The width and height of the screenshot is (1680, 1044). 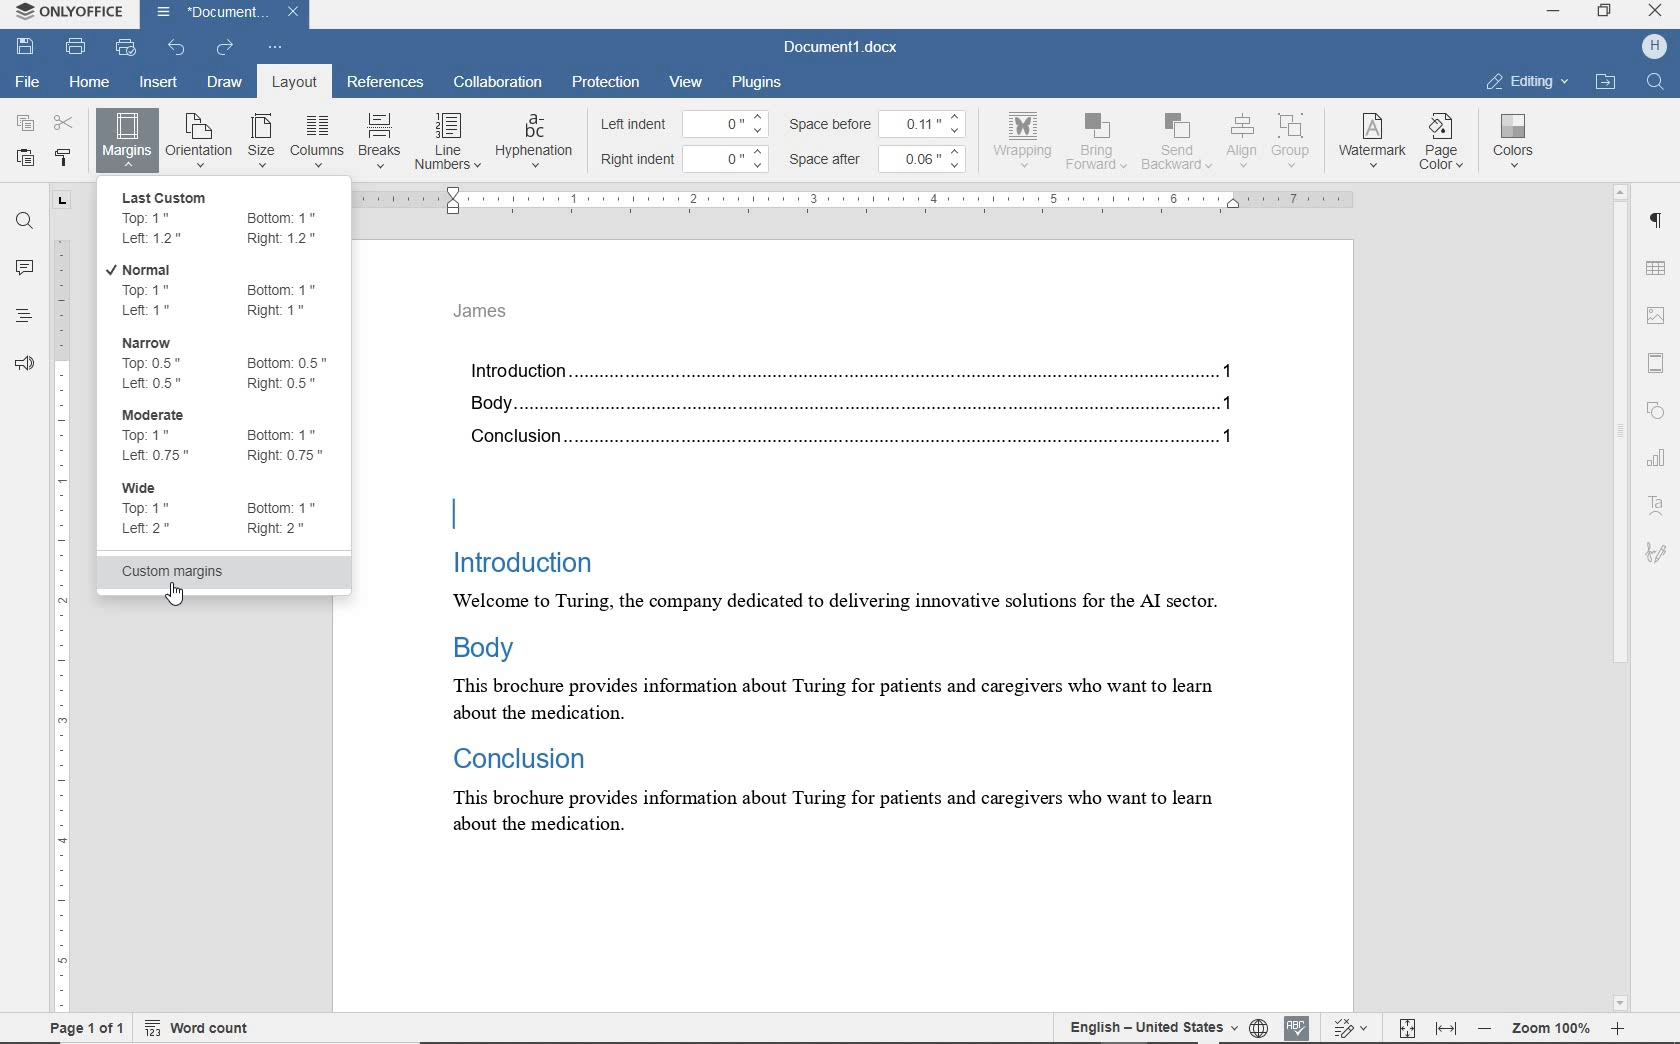 What do you see at coordinates (1527, 81) in the screenshot?
I see `EDITING` at bounding box center [1527, 81].